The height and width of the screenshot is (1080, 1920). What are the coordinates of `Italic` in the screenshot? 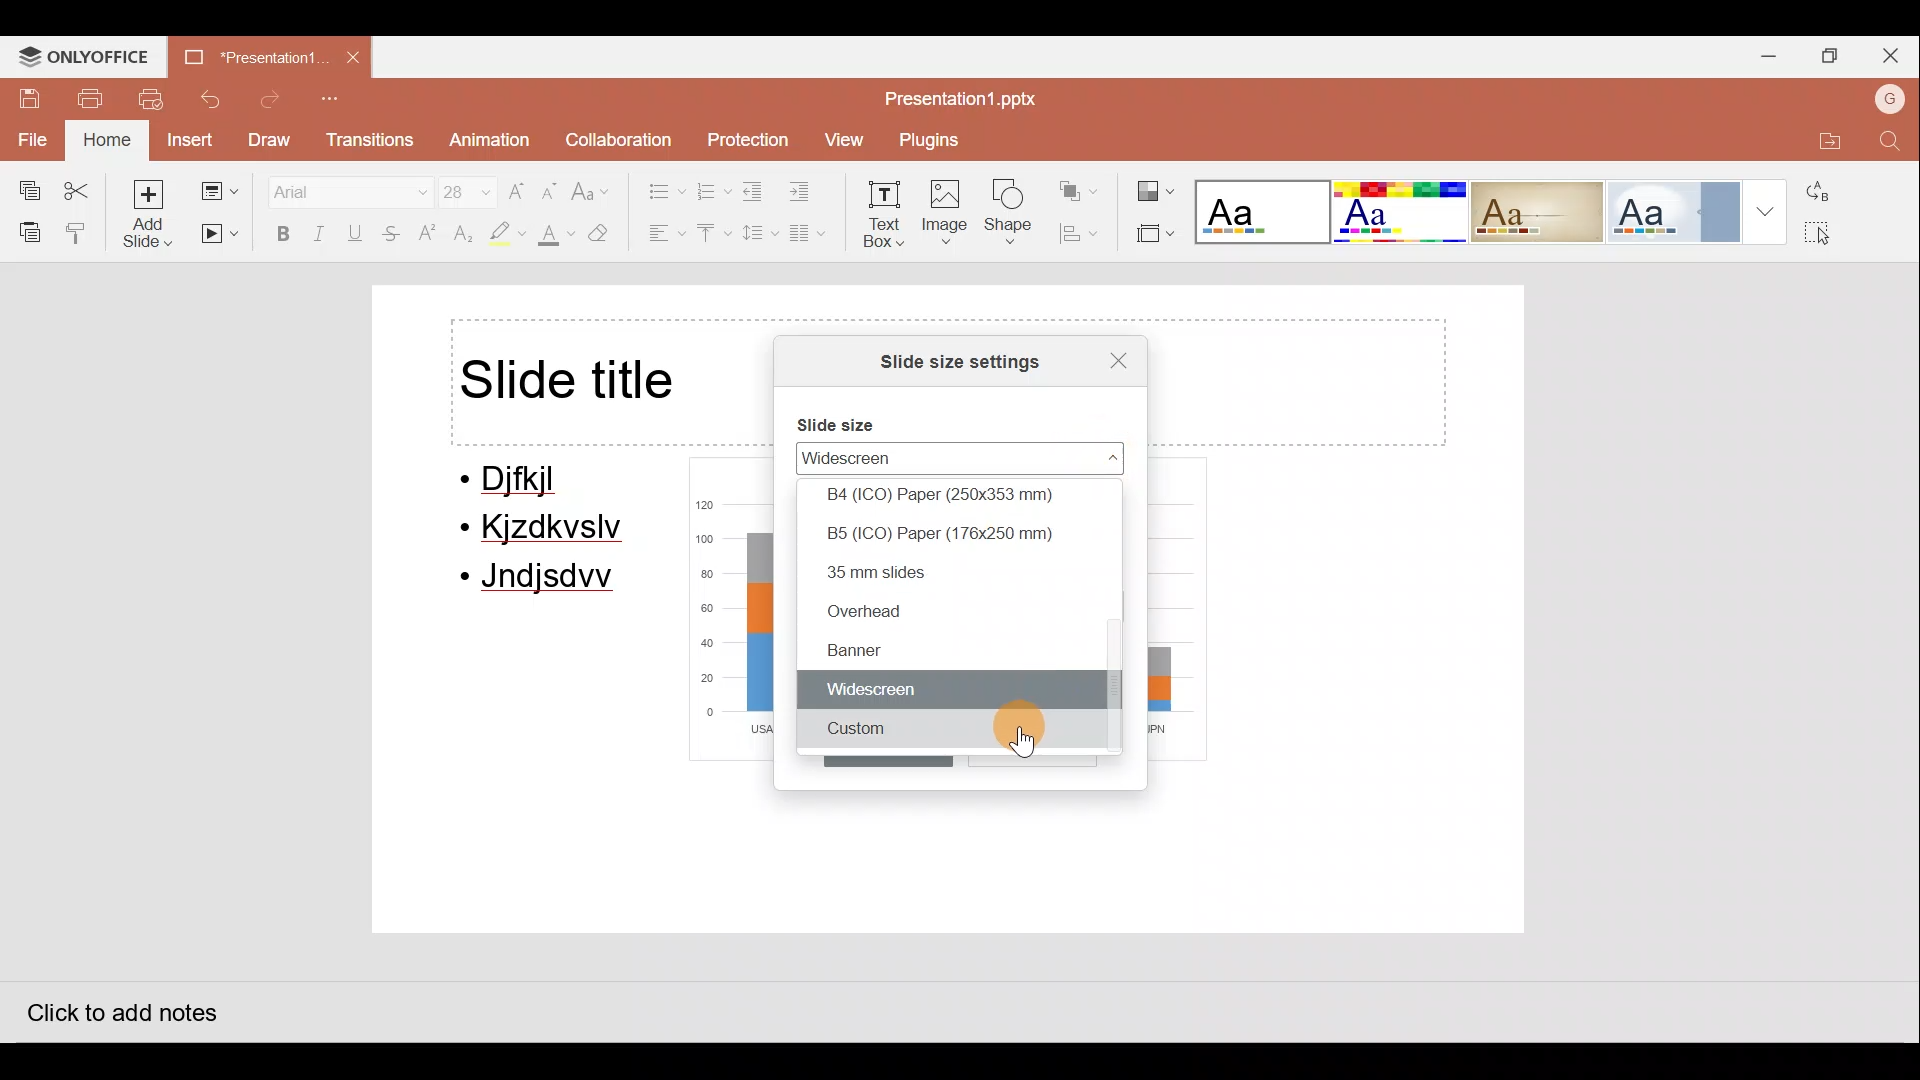 It's located at (320, 232).